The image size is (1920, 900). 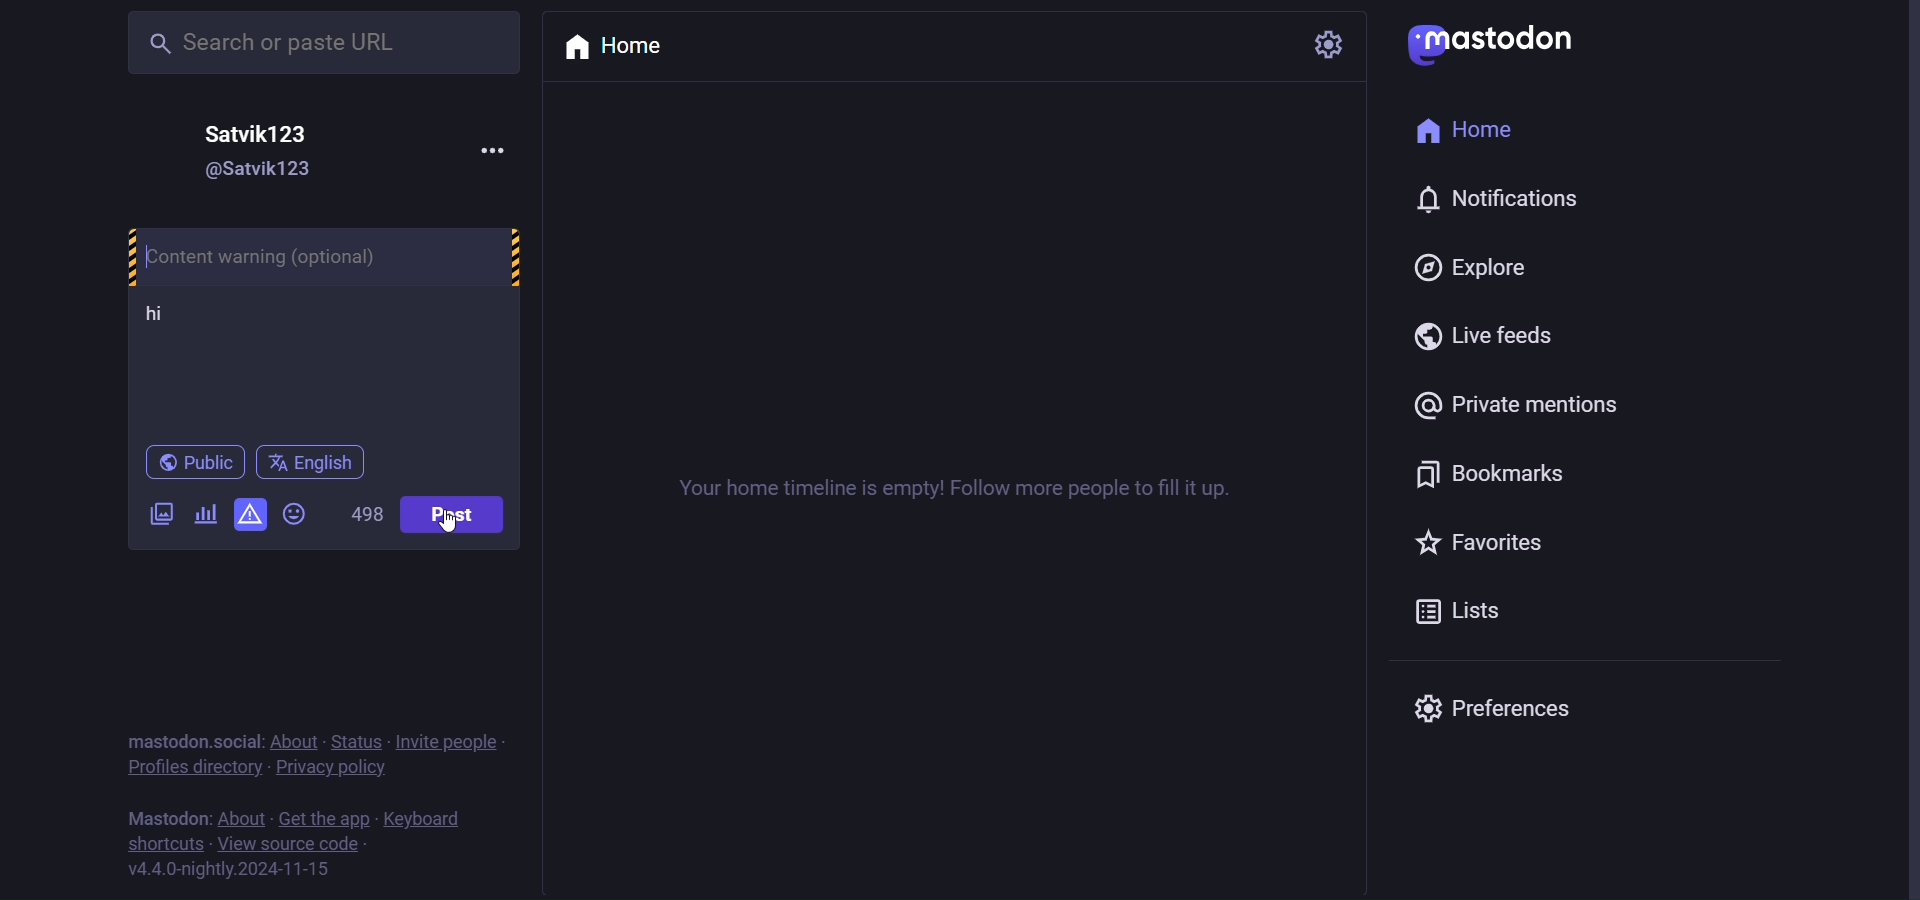 I want to click on invite people, so click(x=455, y=742).